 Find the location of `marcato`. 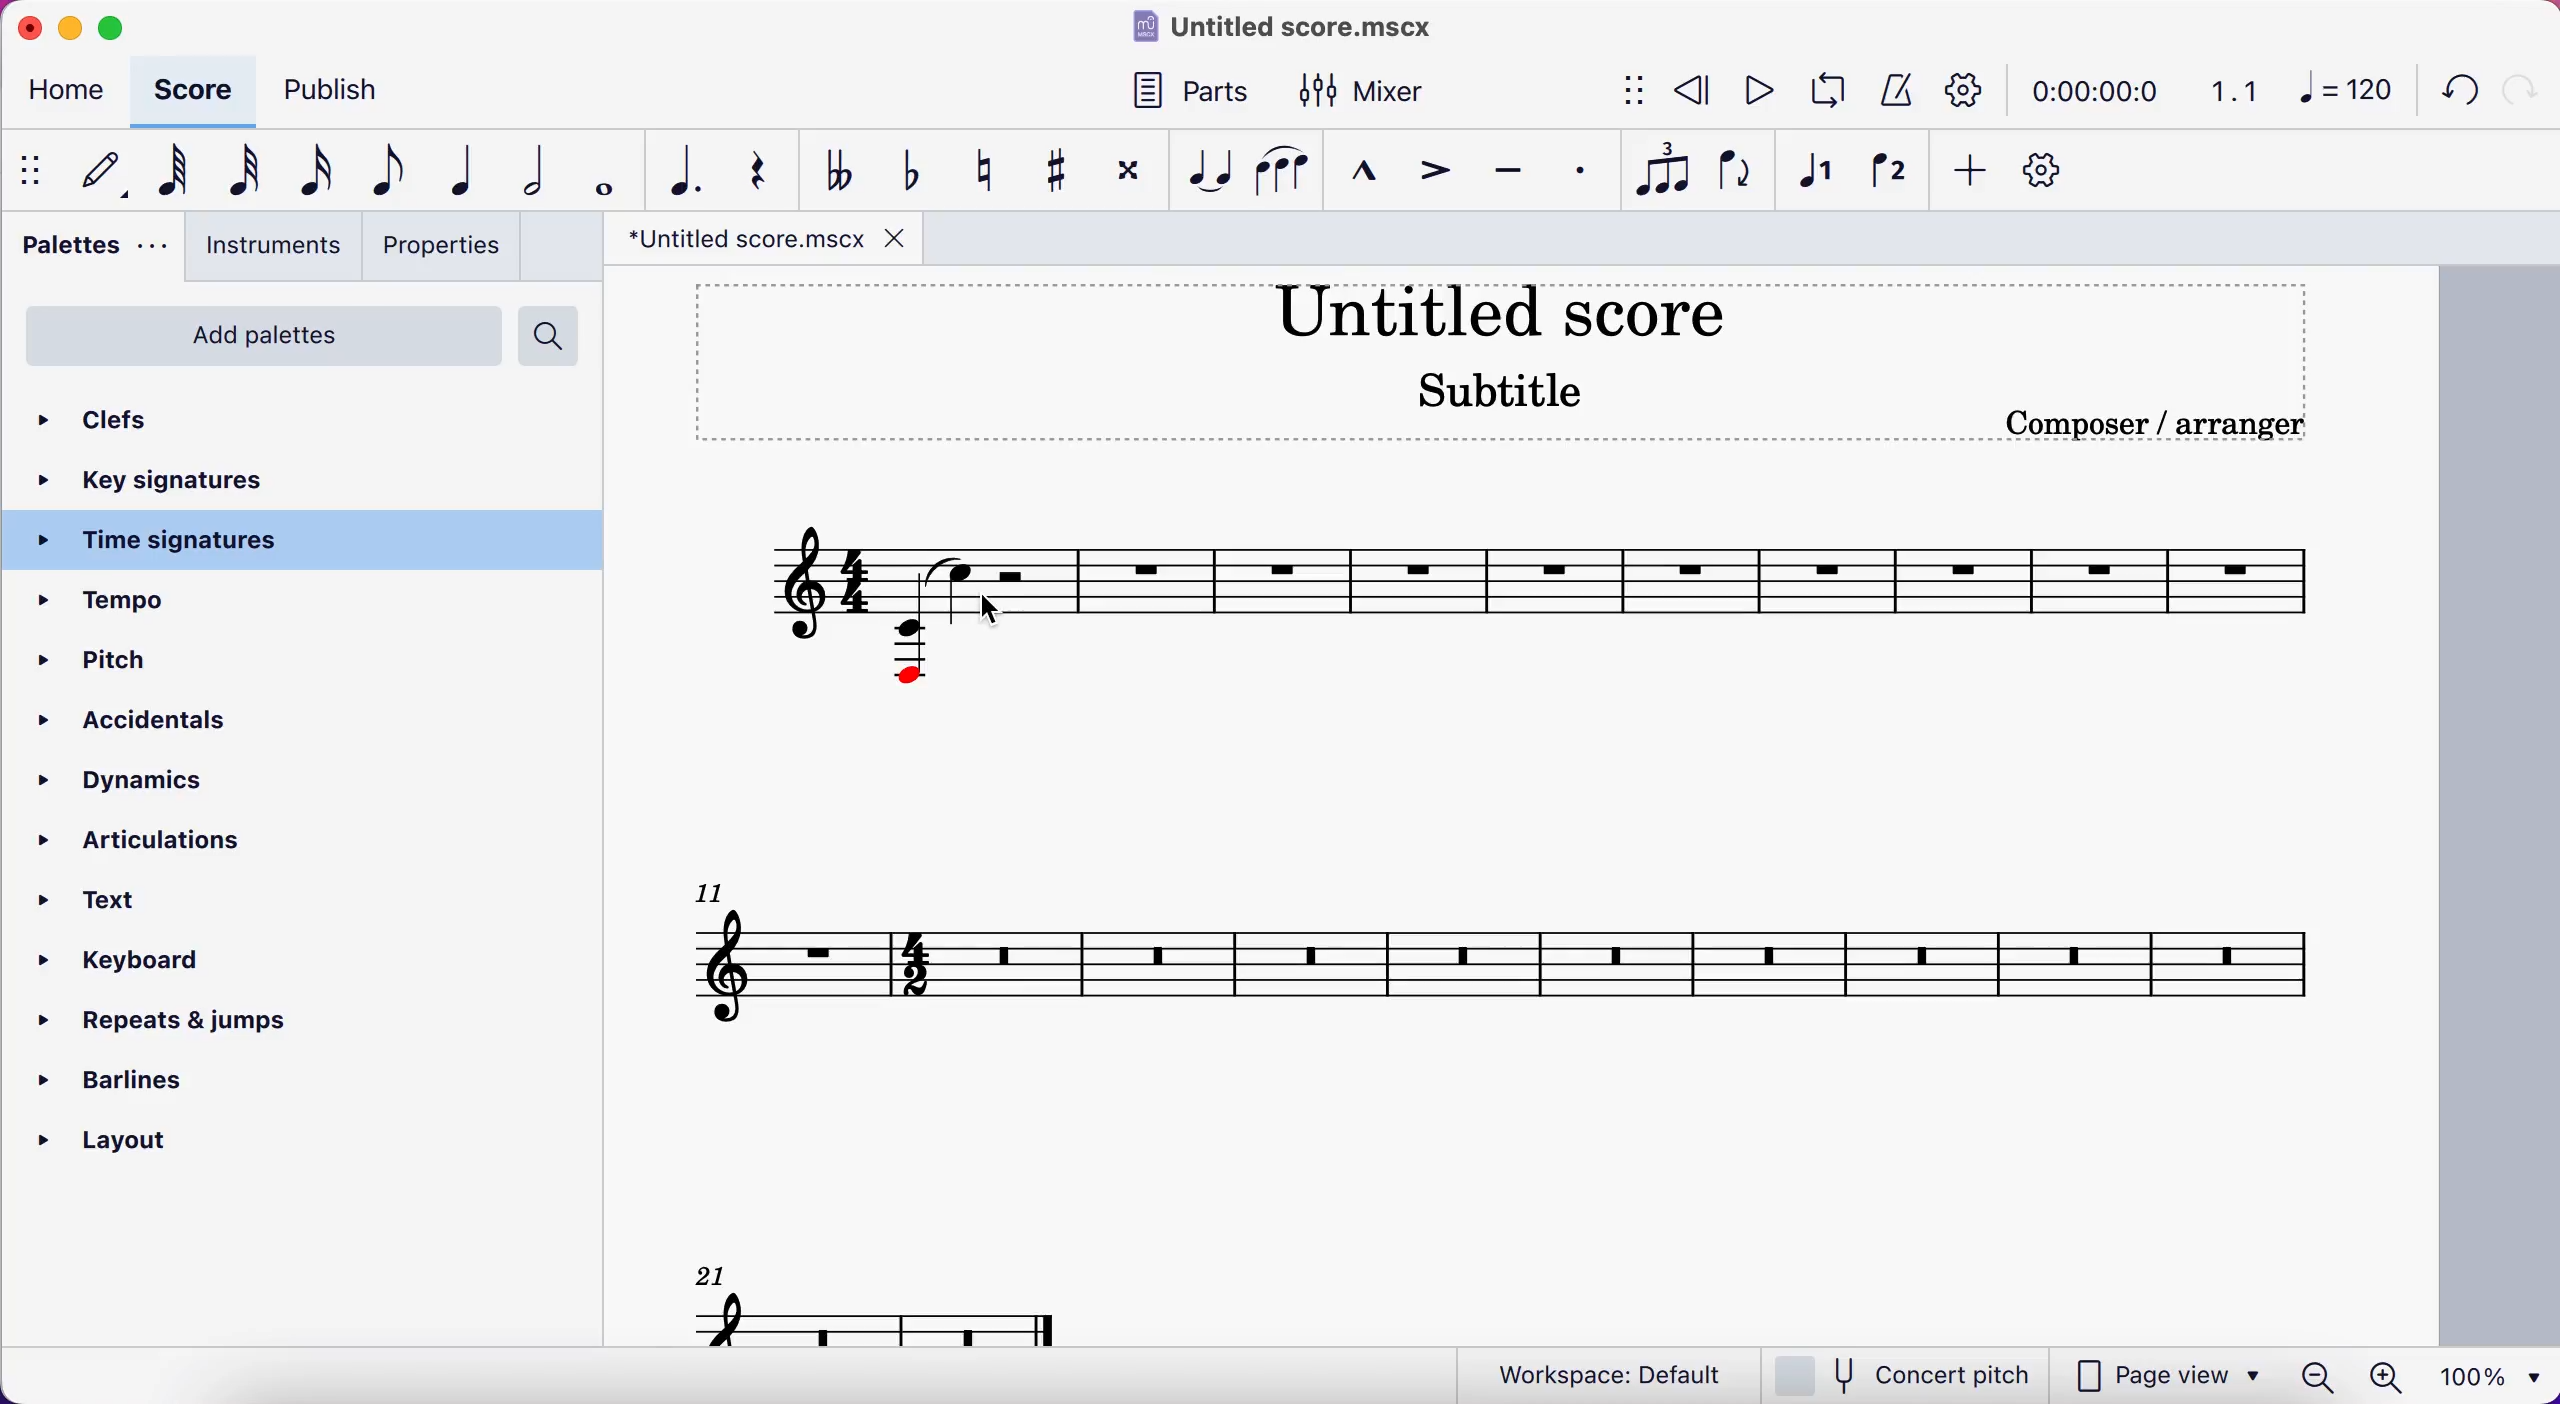

marcato is located at coordinates (1361, 175).